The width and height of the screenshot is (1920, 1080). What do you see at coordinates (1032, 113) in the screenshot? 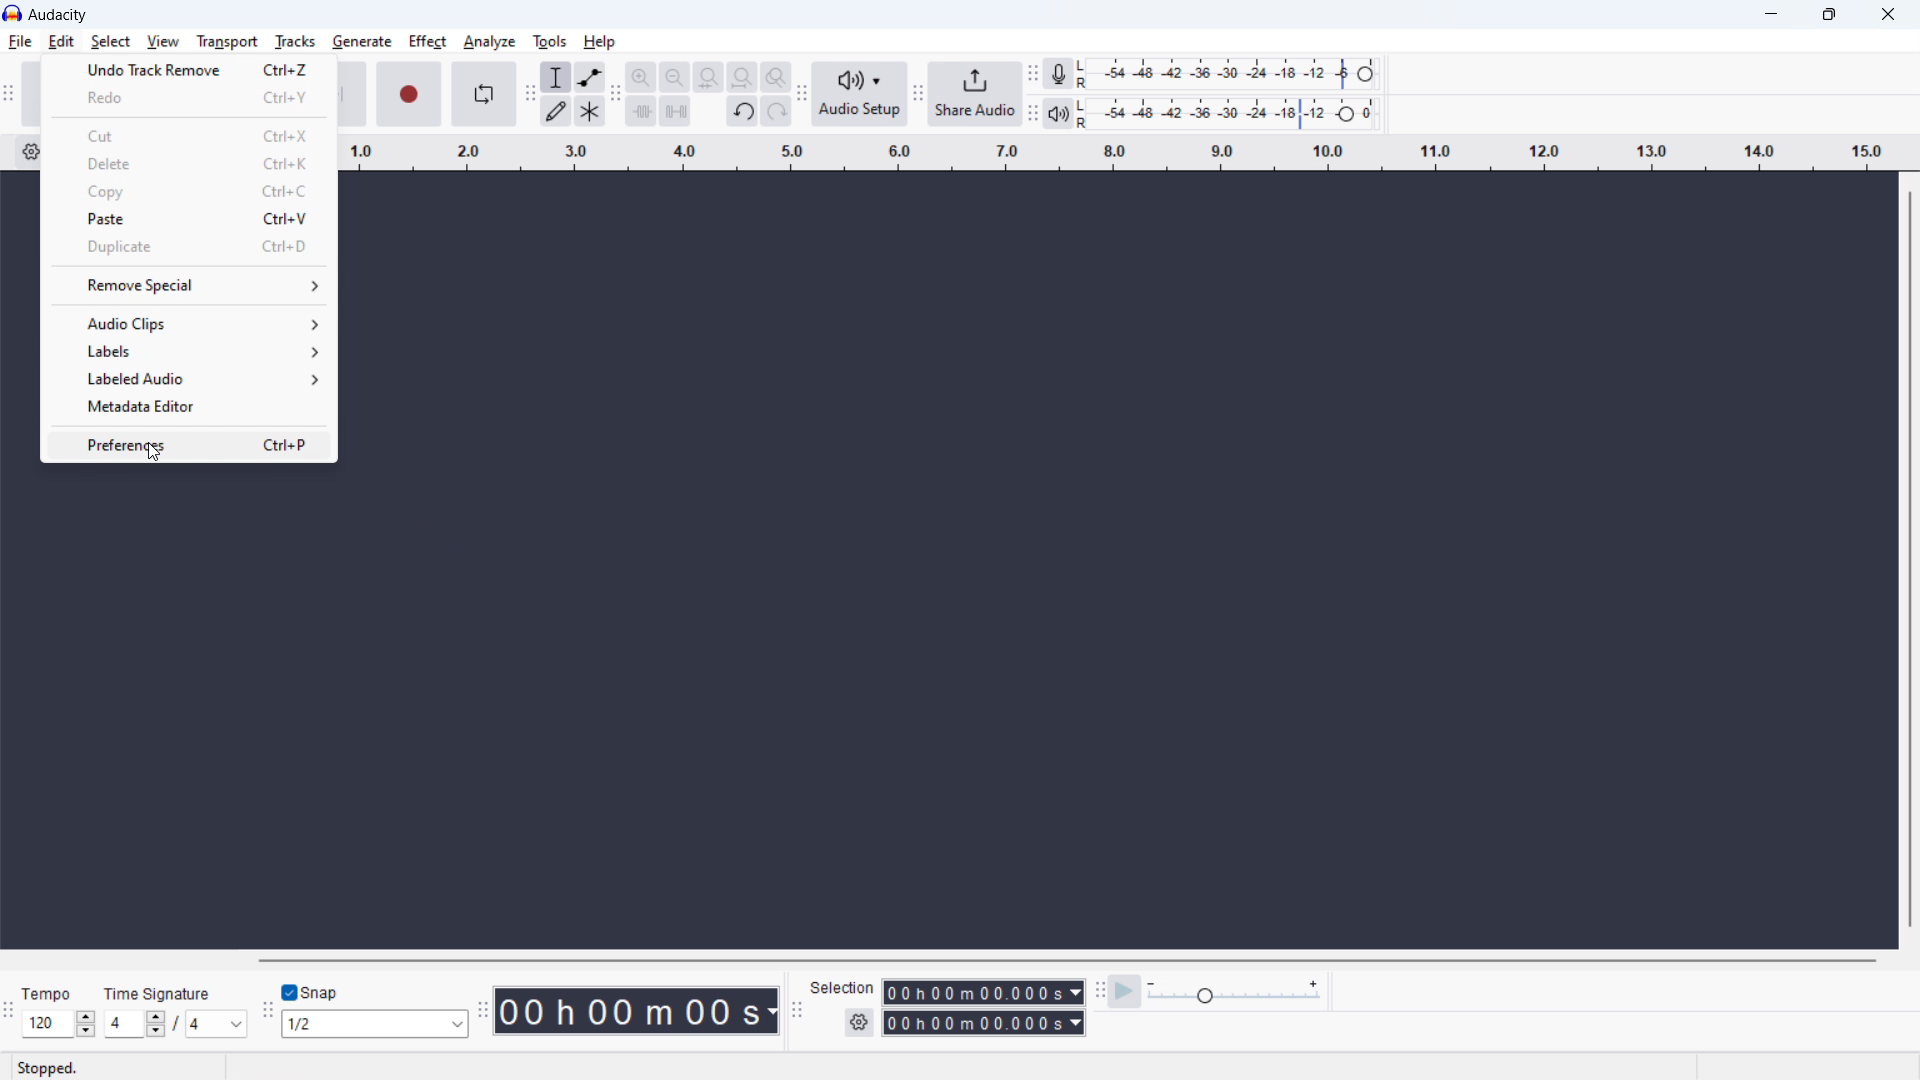
I see `playback meter toolbar` at bounding box center [1032, 113].